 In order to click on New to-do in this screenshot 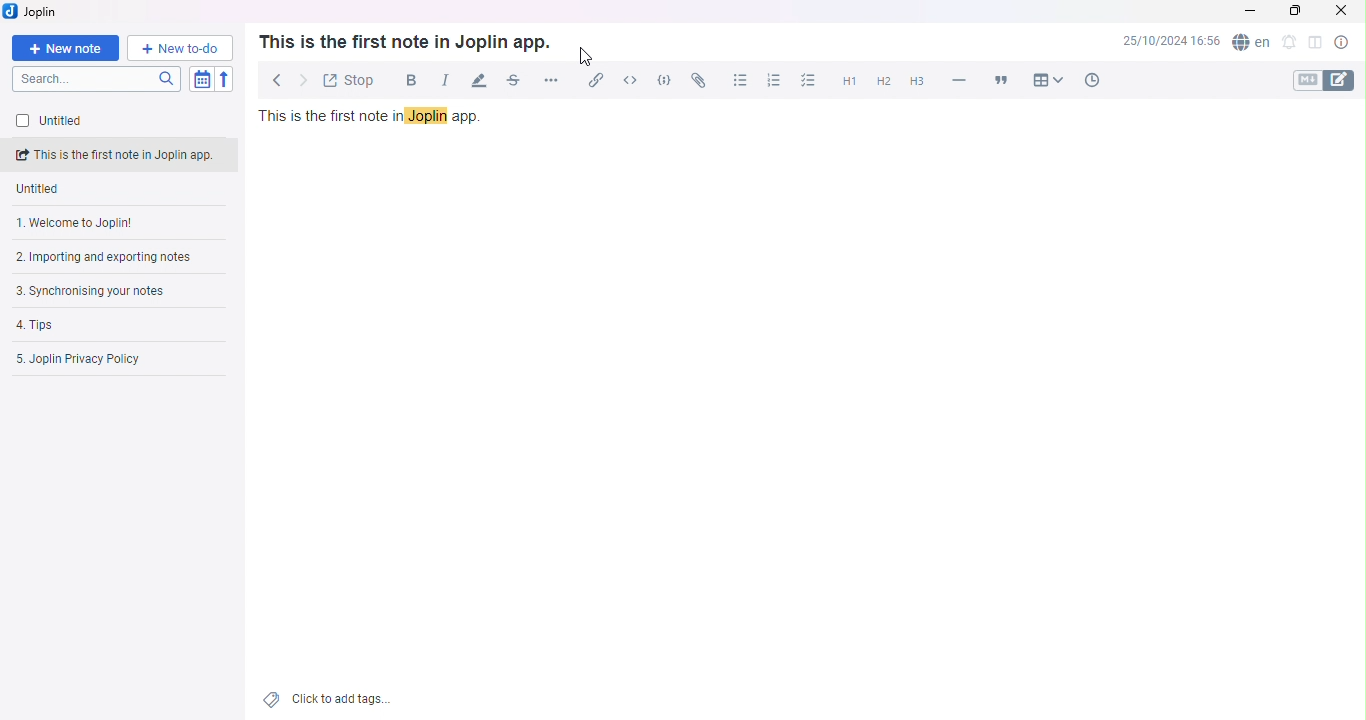, I will do `click(178, 48)`.